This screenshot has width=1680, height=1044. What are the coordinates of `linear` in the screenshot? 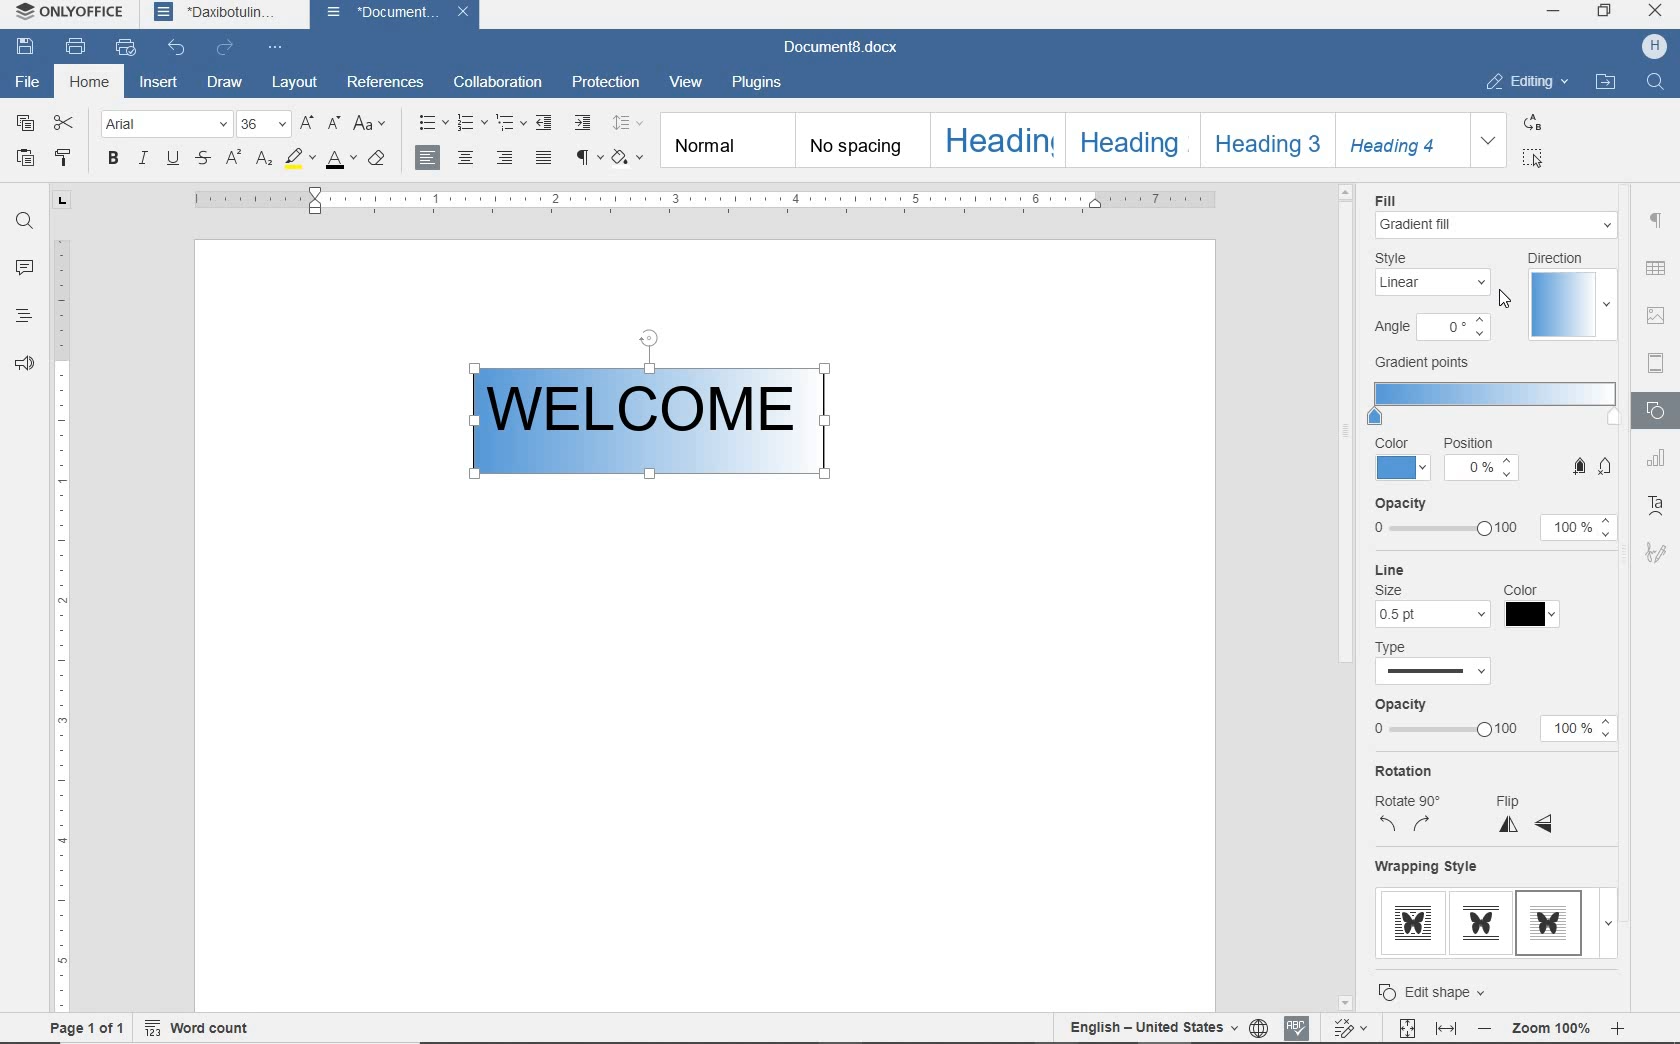 It's located at (1435, 284).